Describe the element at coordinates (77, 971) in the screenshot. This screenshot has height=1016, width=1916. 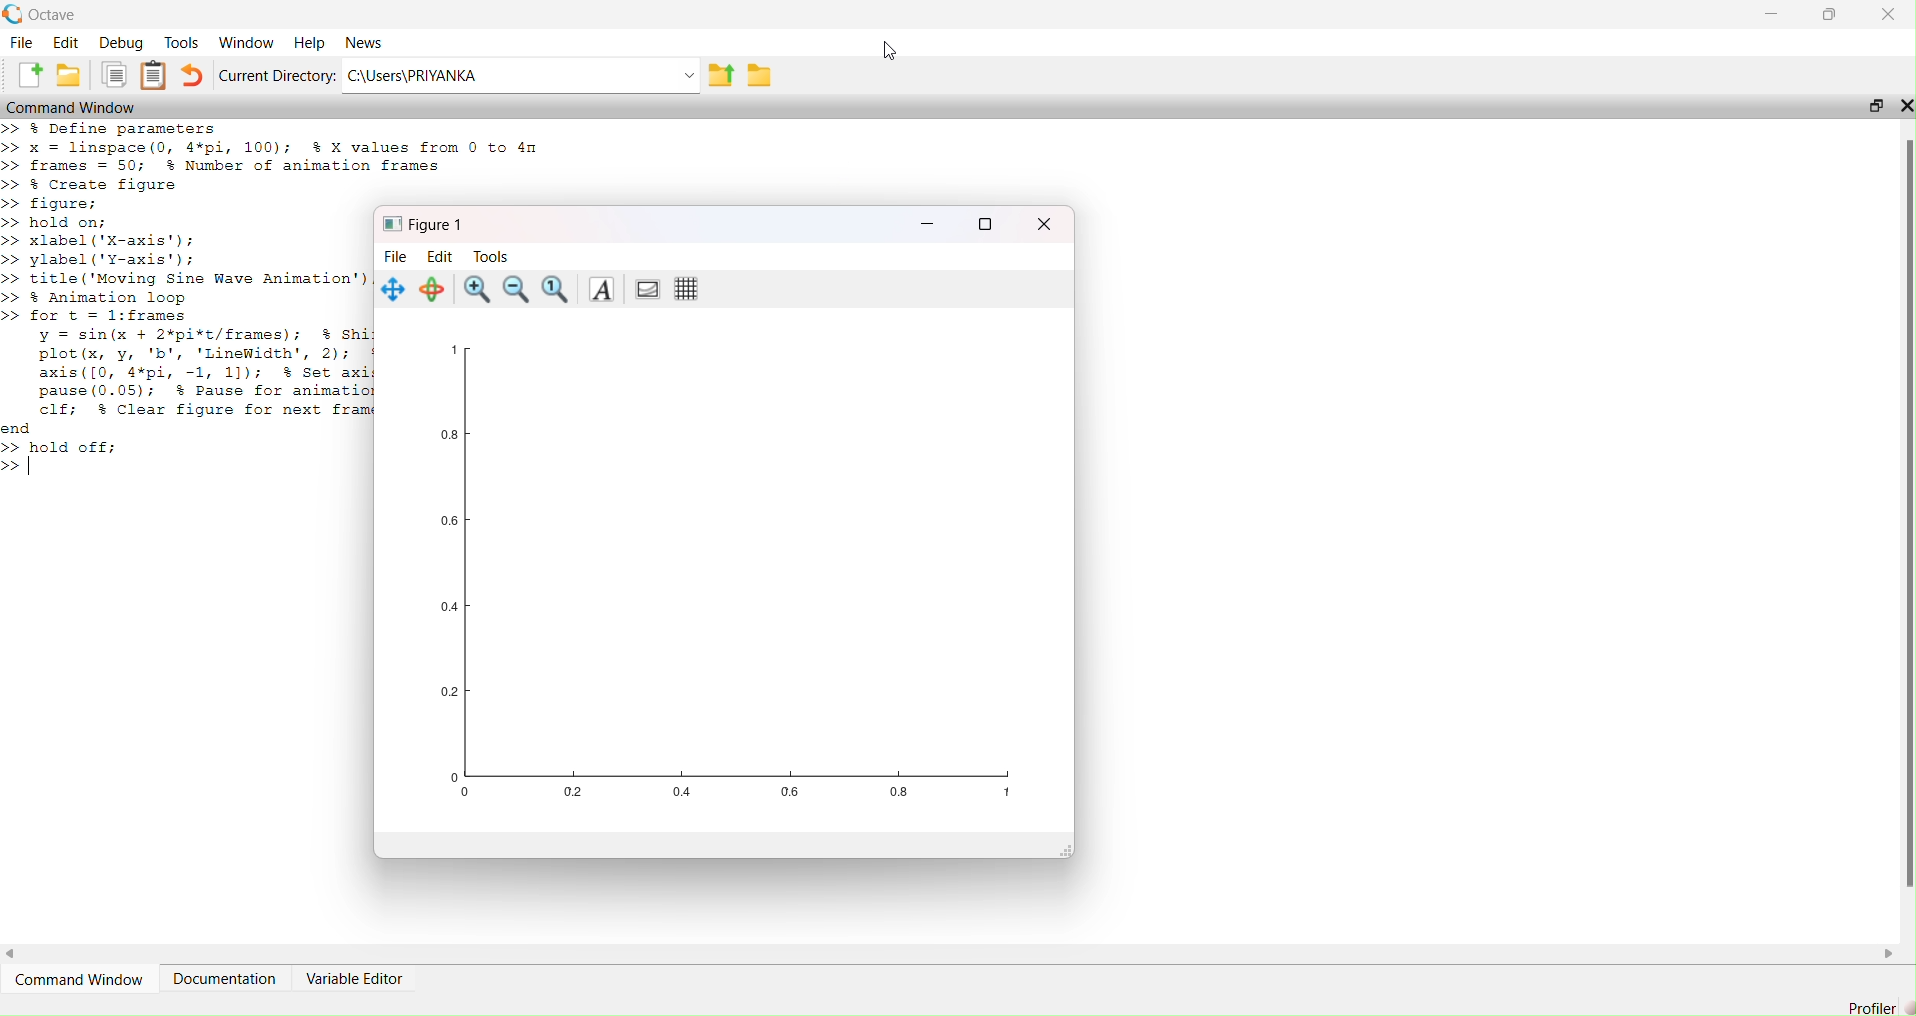
I see `Command Window` at that location.